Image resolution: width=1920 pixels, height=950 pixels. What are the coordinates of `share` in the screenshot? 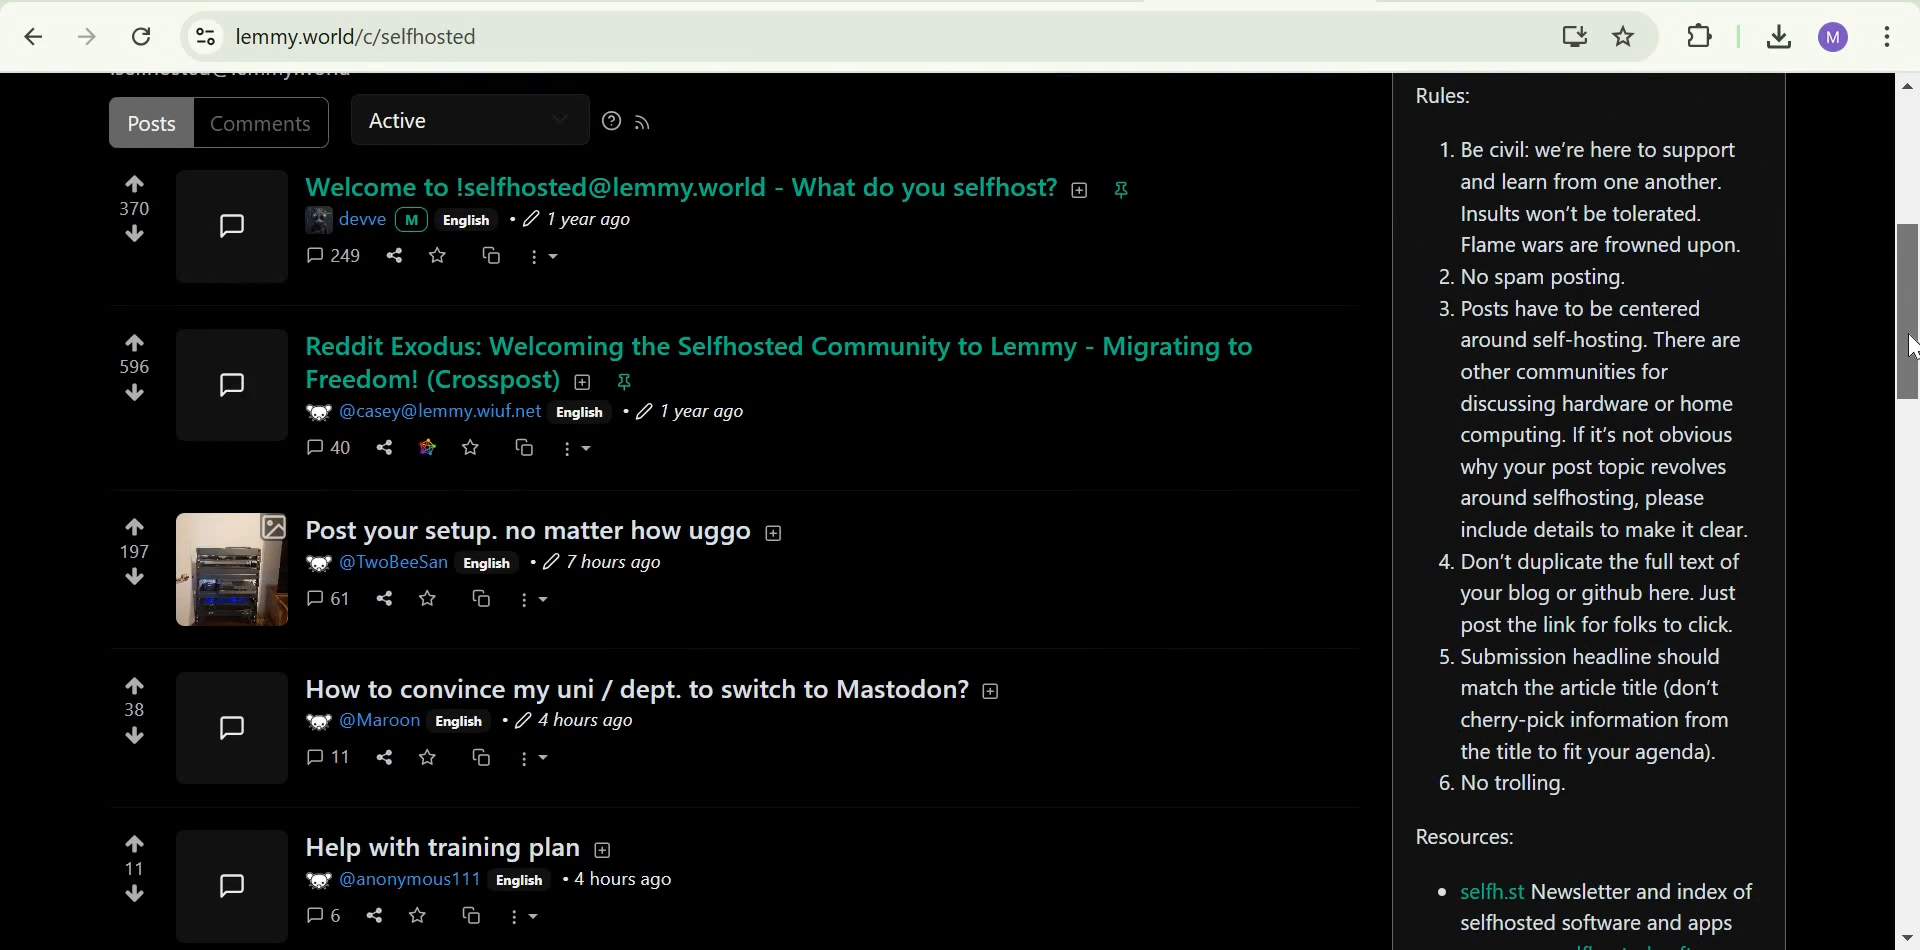 It's located at (386, 756).